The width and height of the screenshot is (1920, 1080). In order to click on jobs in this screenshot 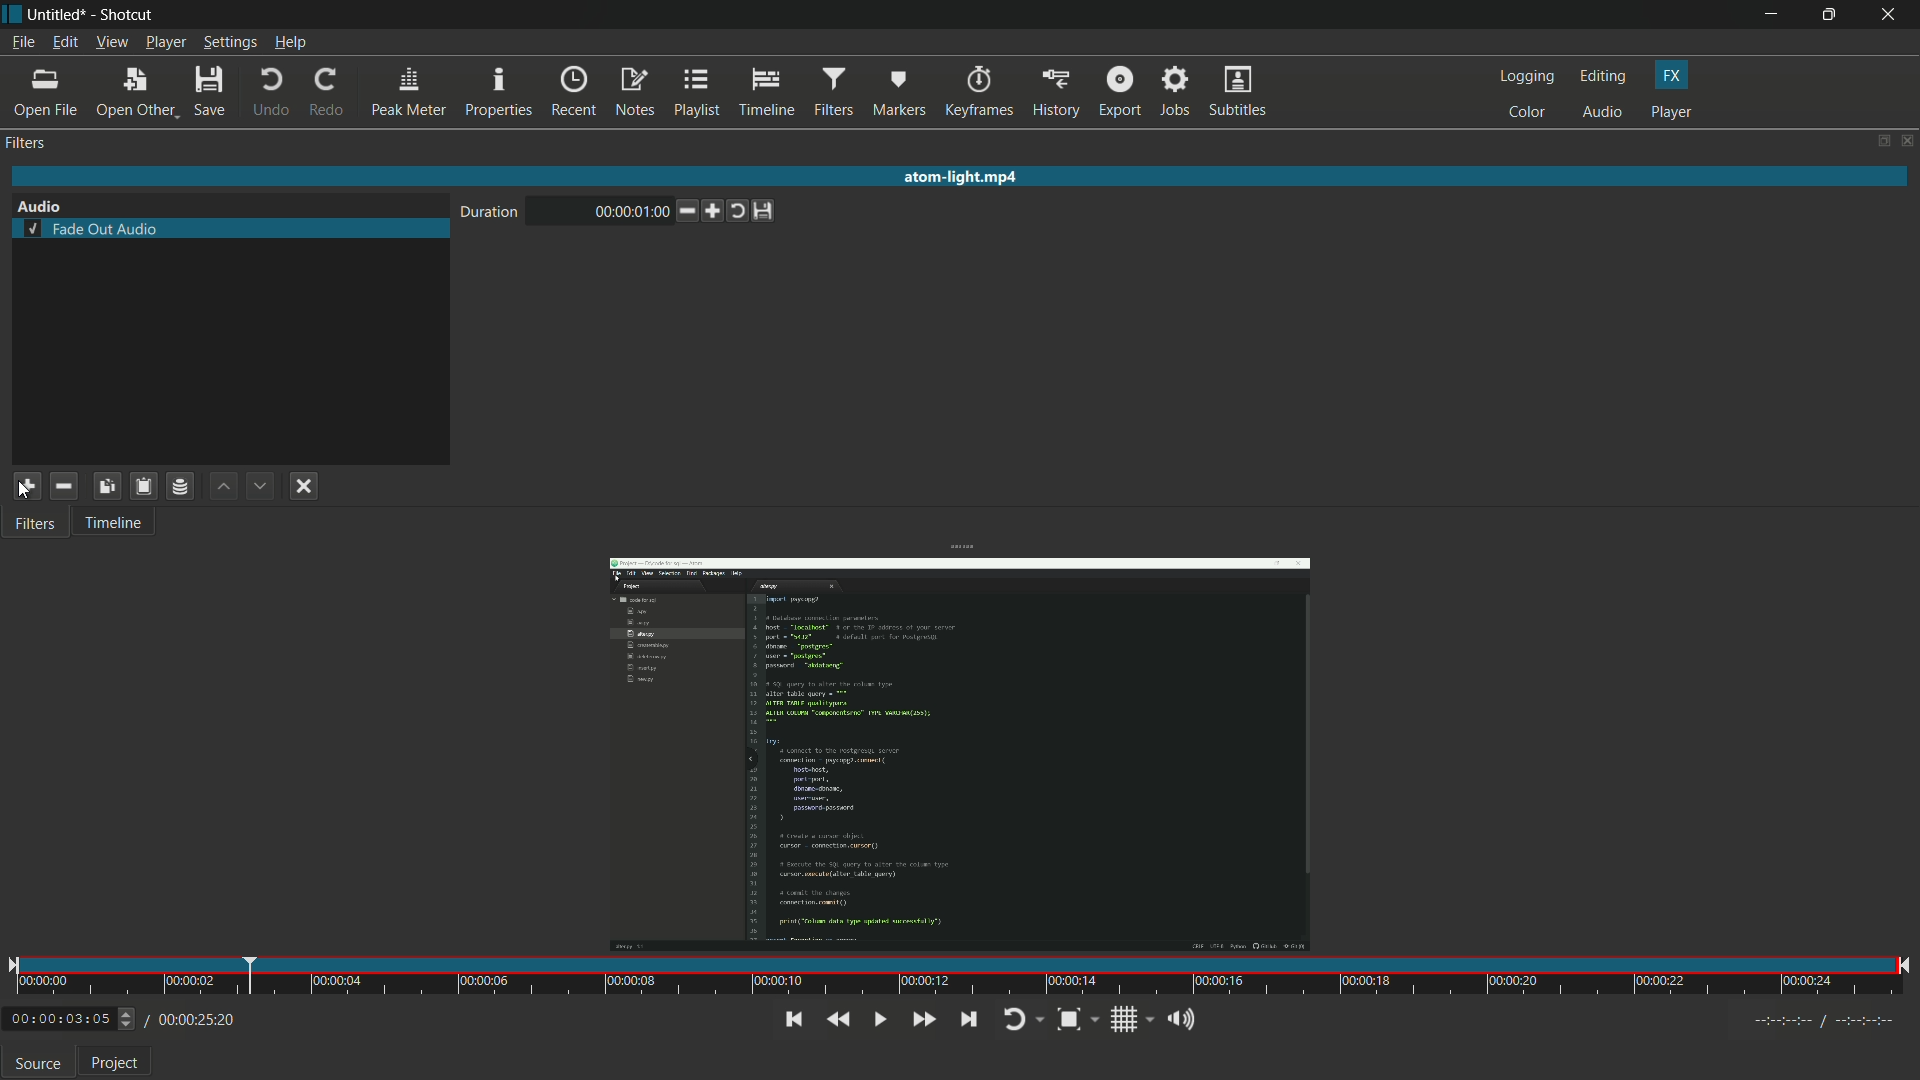, I will do `click(1172, 92)`.